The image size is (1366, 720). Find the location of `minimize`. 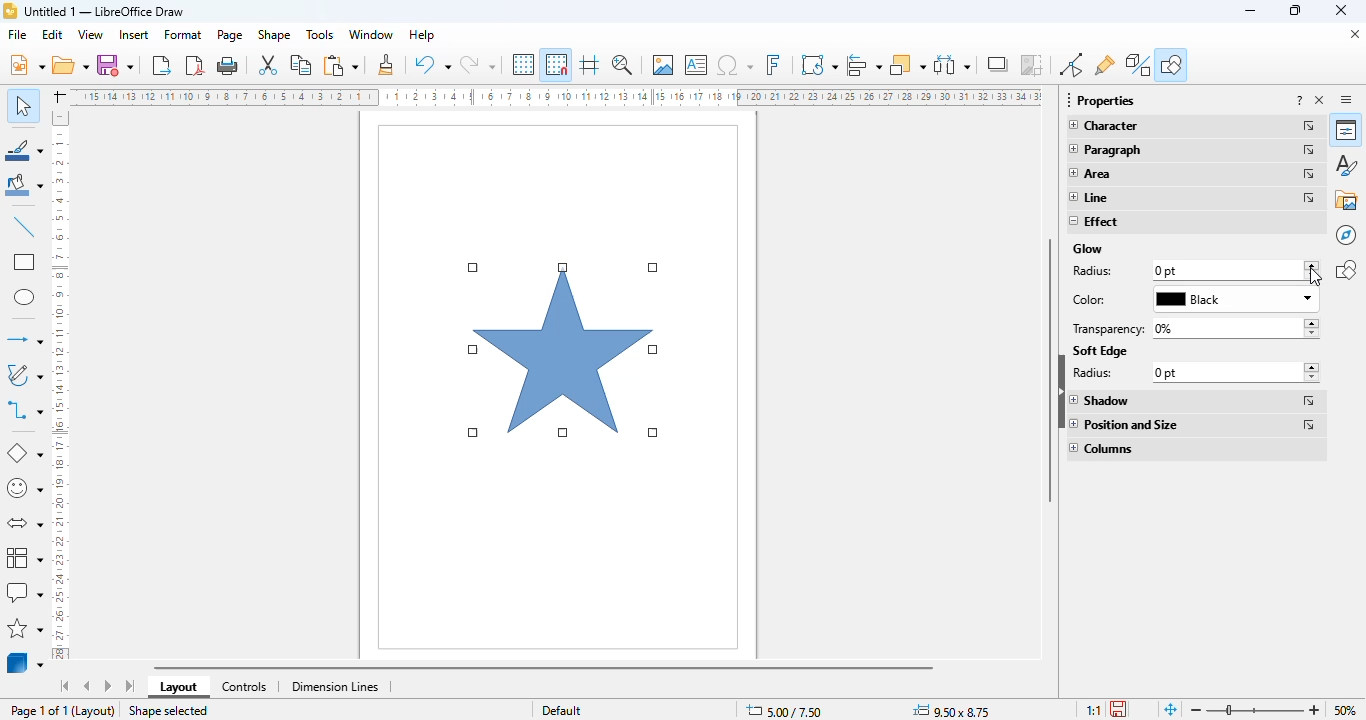

minimize is located at coordinates (1252, 11).